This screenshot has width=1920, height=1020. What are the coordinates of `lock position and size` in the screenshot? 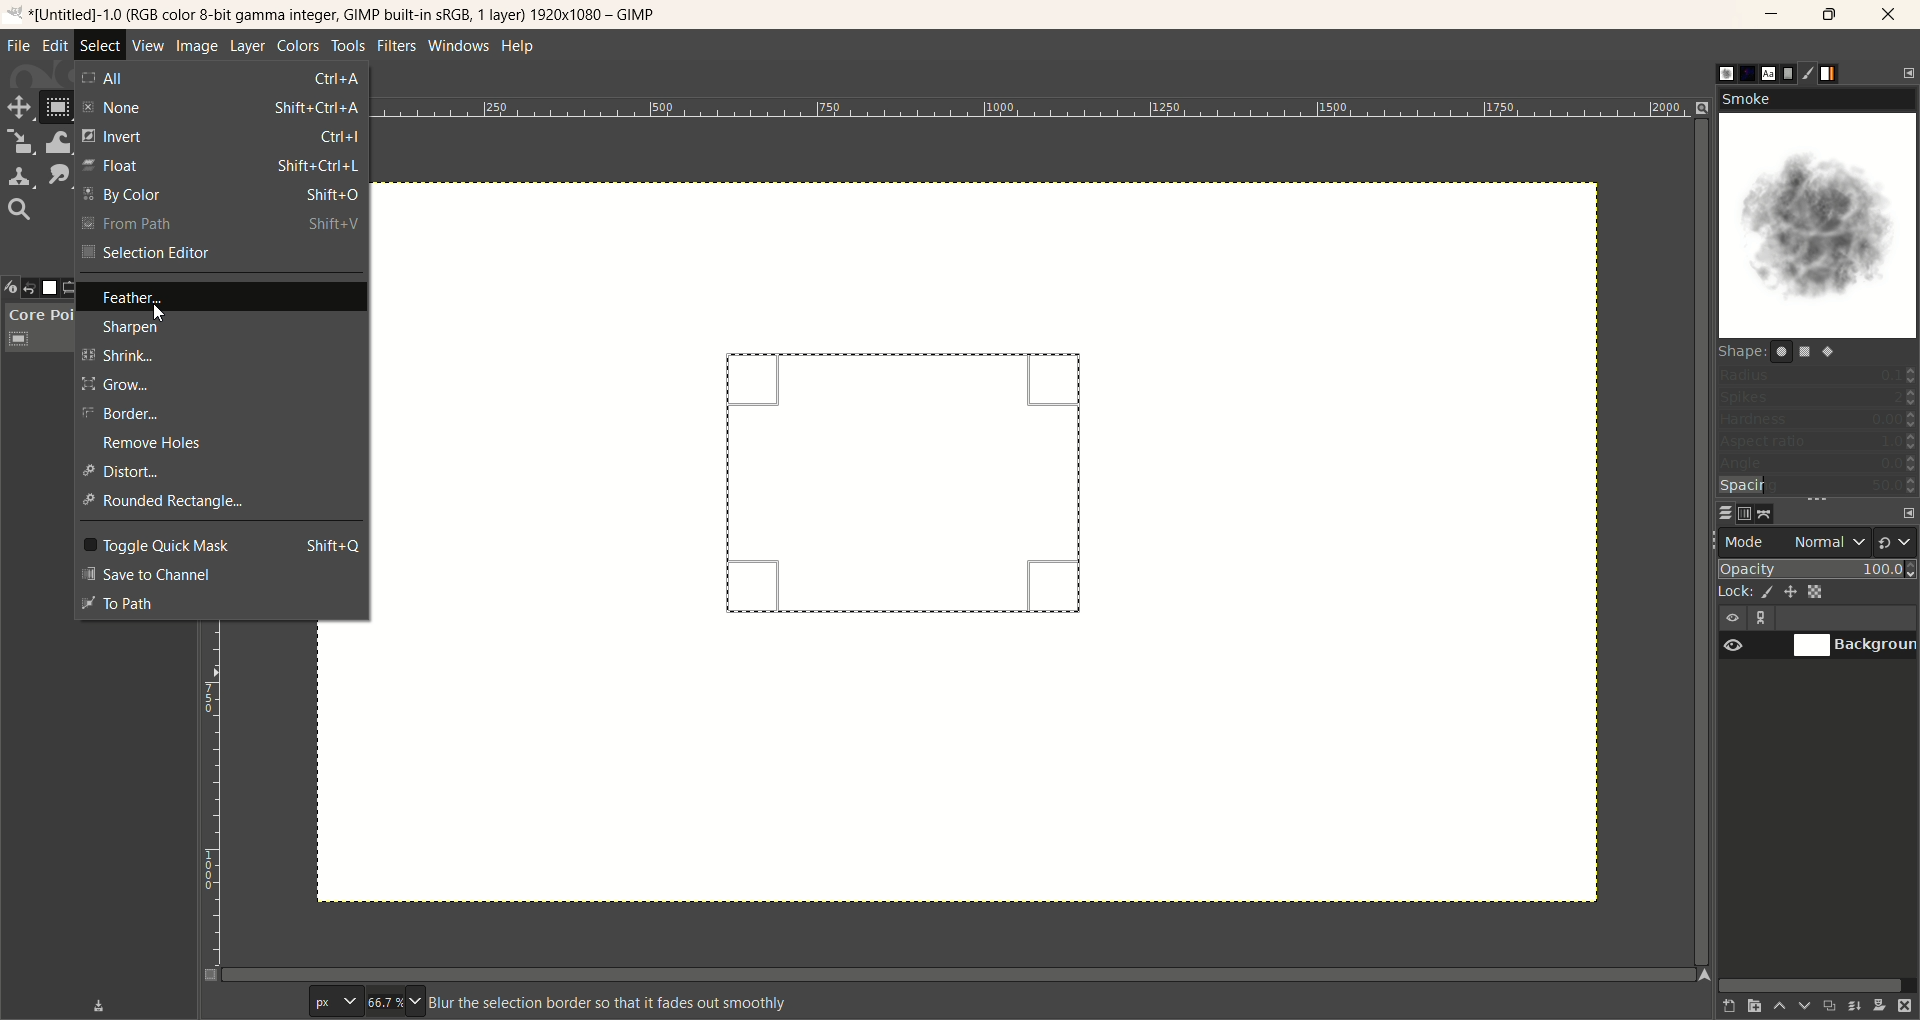 It's located at (1788, 591).